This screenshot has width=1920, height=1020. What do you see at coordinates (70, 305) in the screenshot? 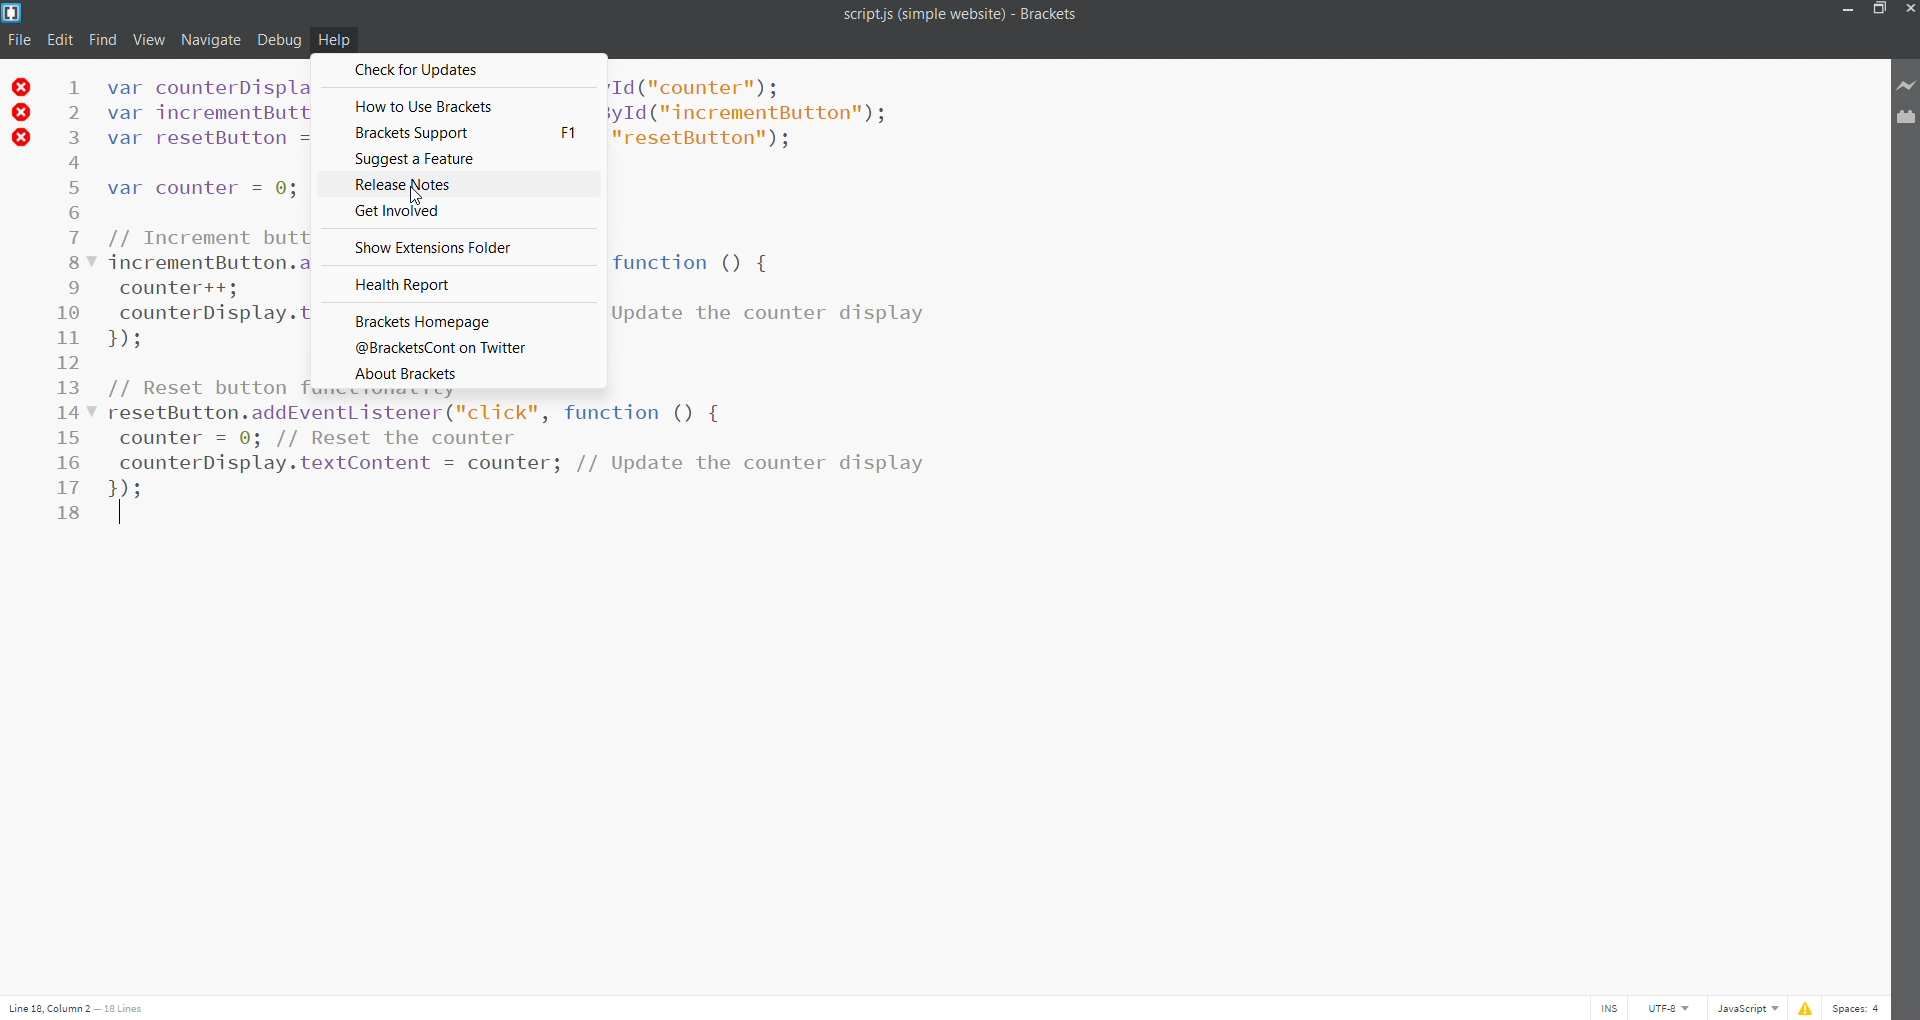
I see `123456789101112131415161718` at bounding box center [70, 305].